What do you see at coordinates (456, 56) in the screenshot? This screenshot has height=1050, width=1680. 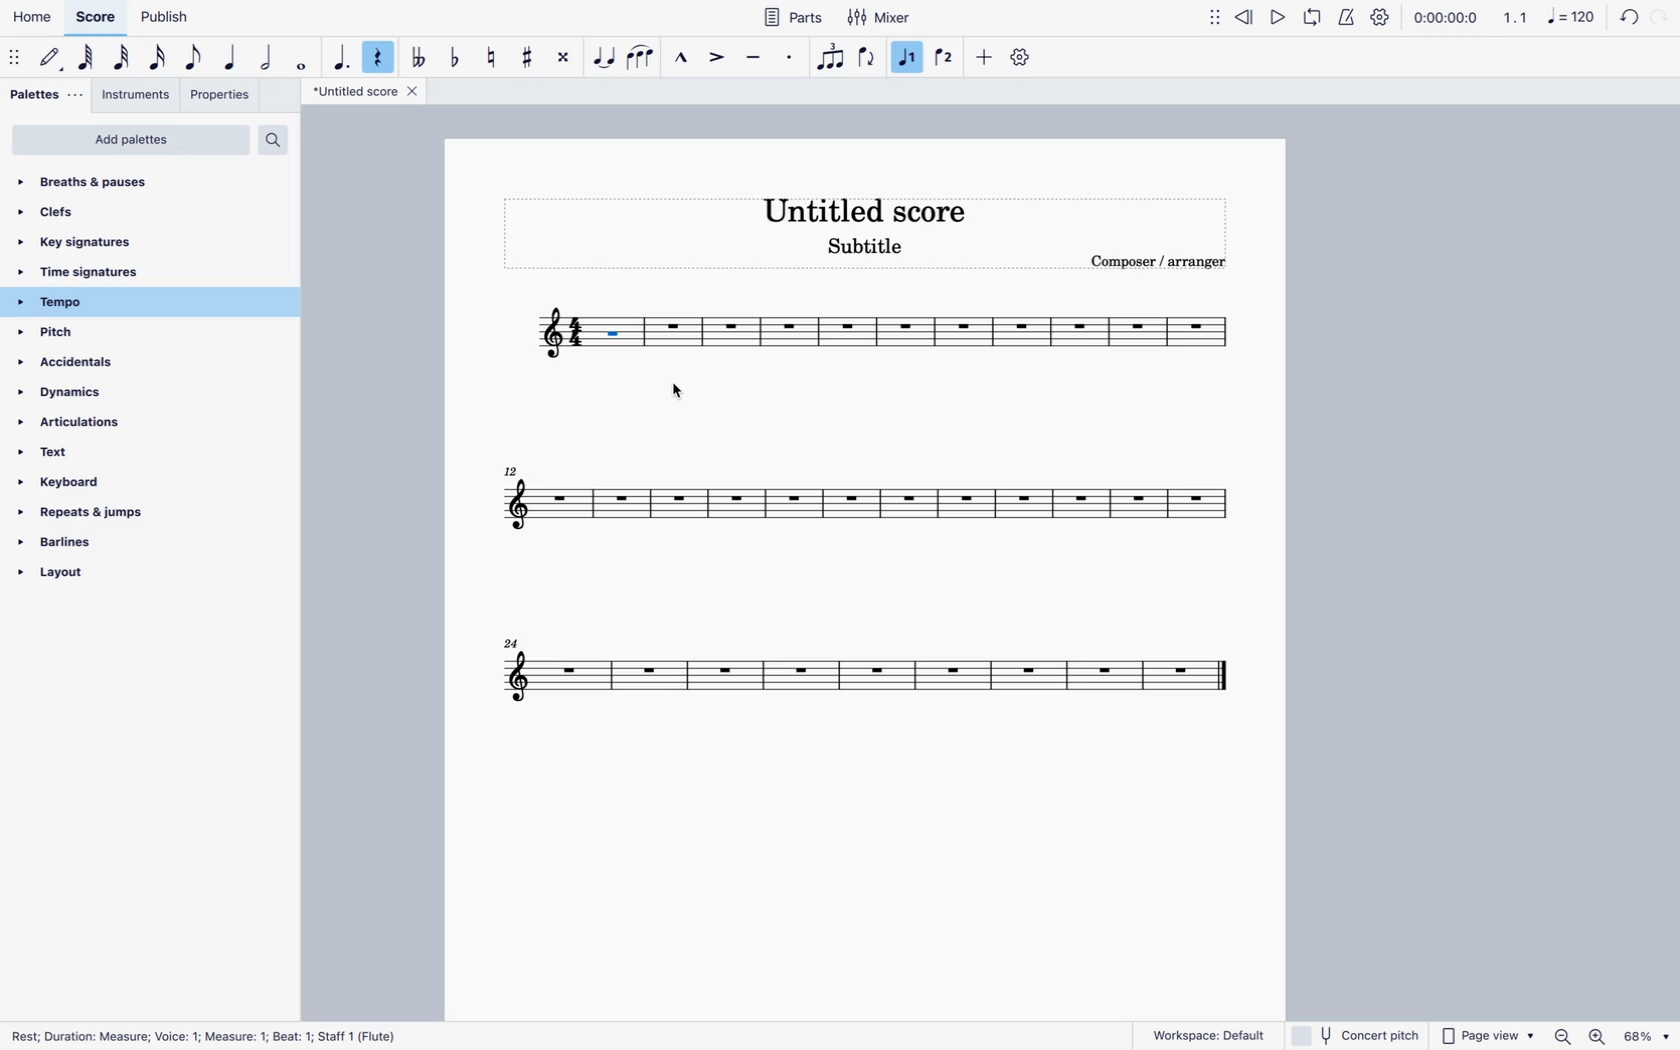 I see `toggle flat` at bounding box center [456, 56].